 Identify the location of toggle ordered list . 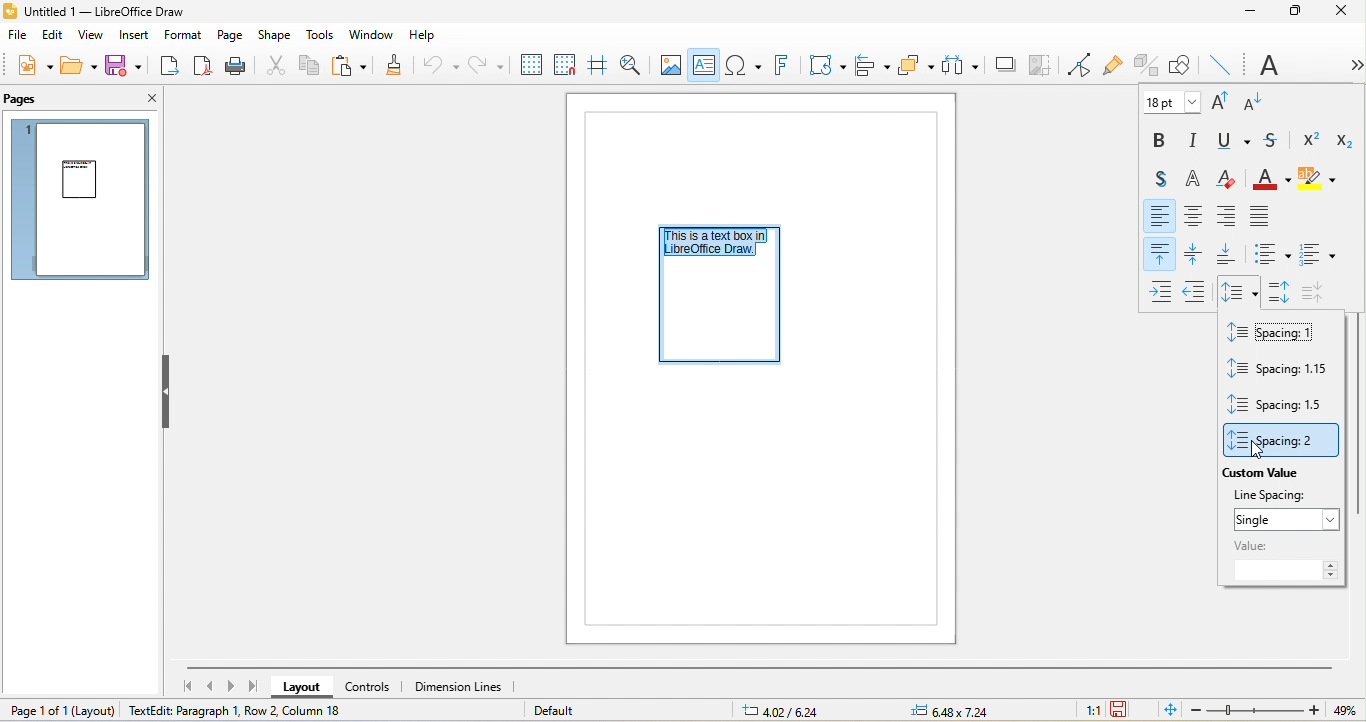
(1317, 251).